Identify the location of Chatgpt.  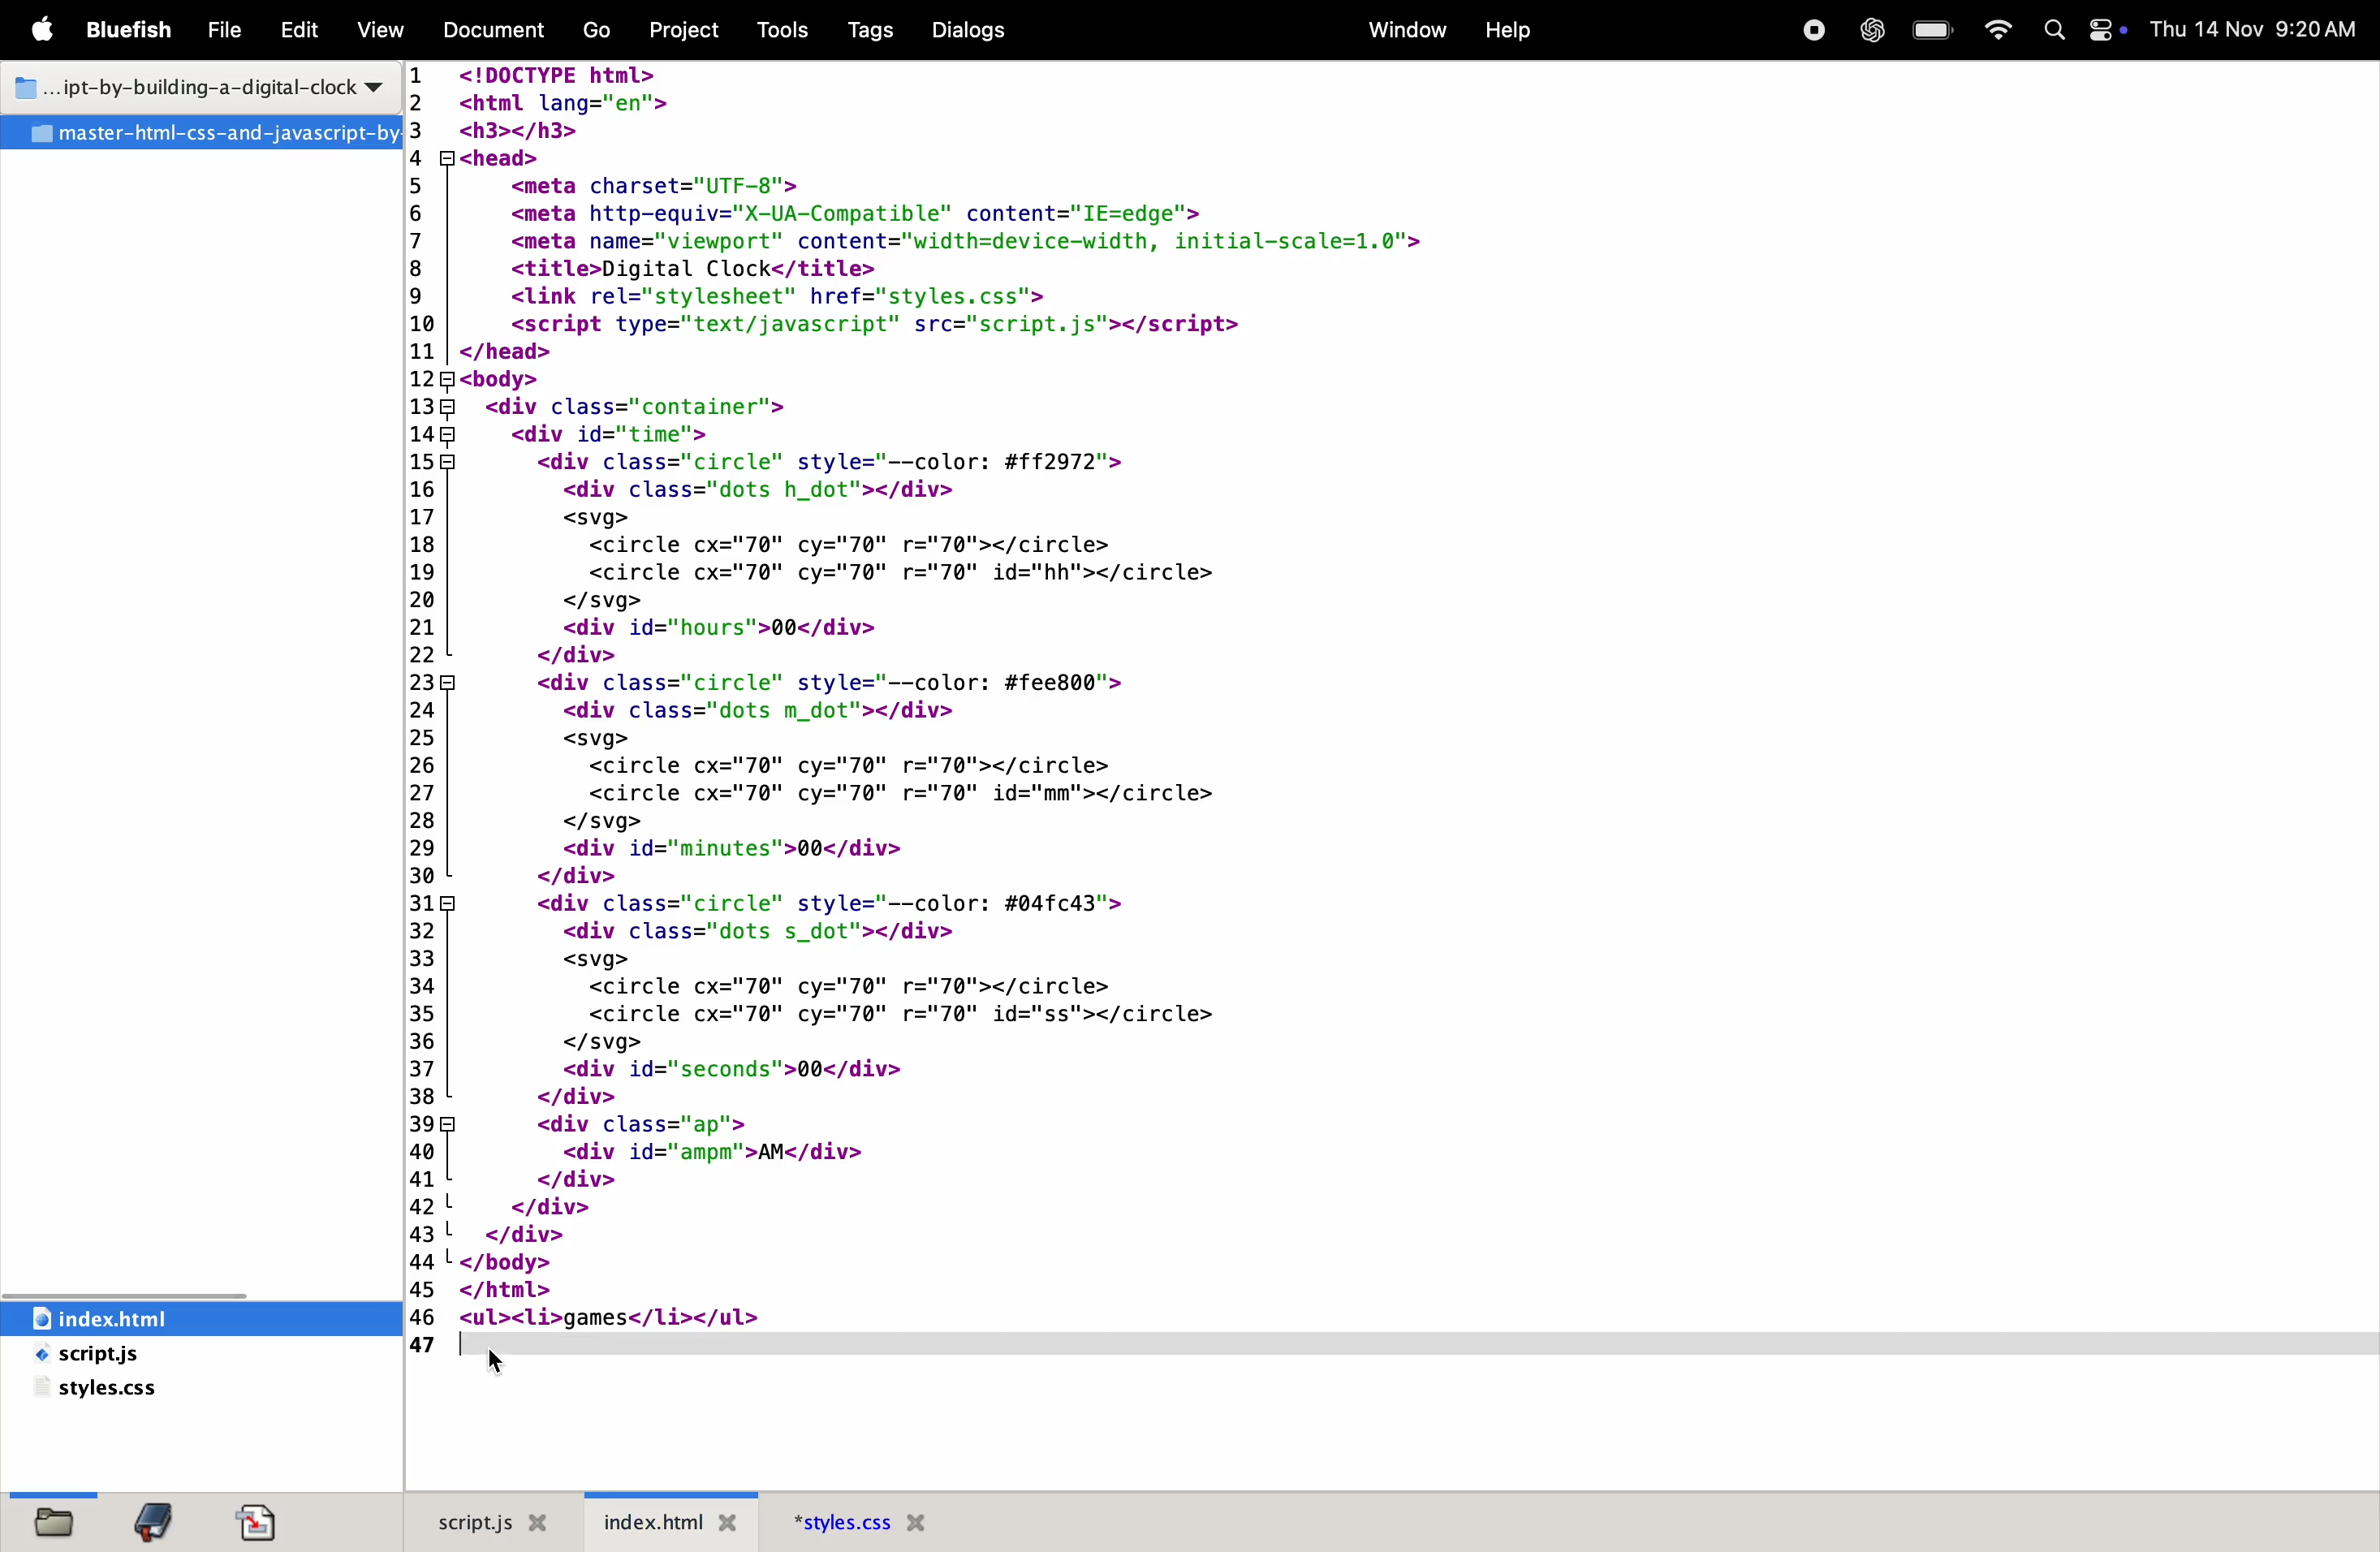
(1866, 32).